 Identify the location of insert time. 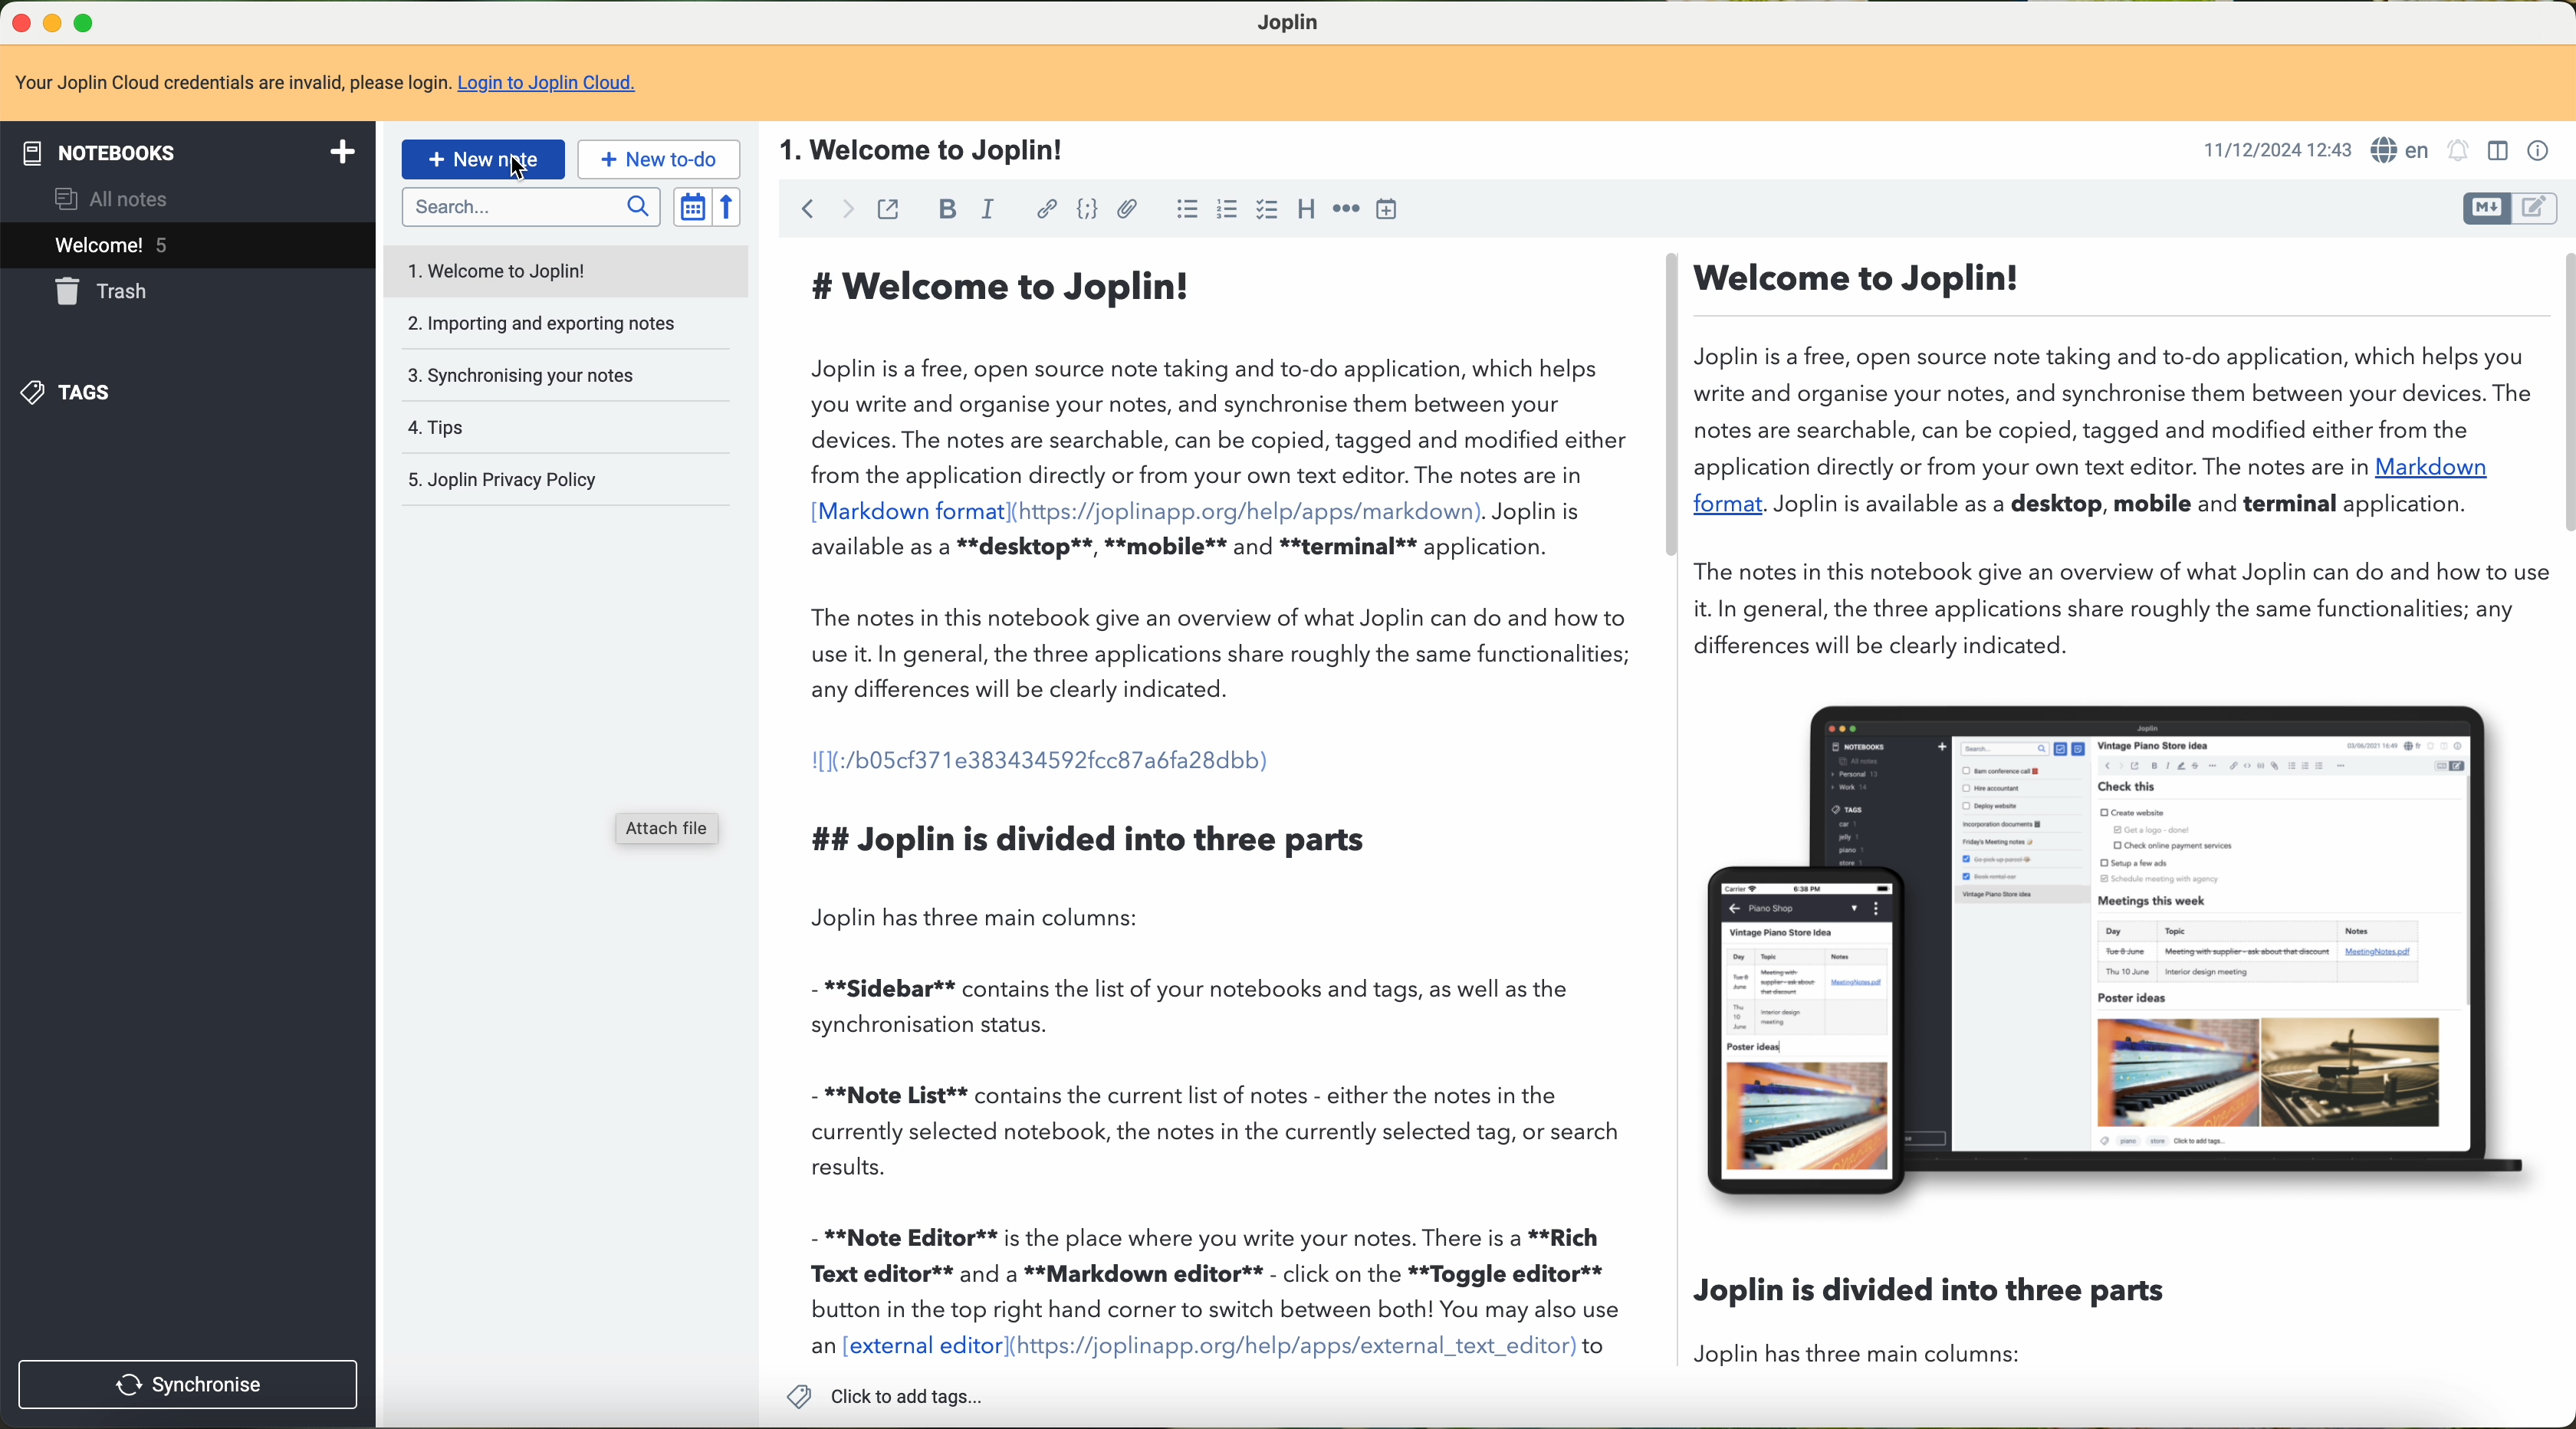
(1387, 212).